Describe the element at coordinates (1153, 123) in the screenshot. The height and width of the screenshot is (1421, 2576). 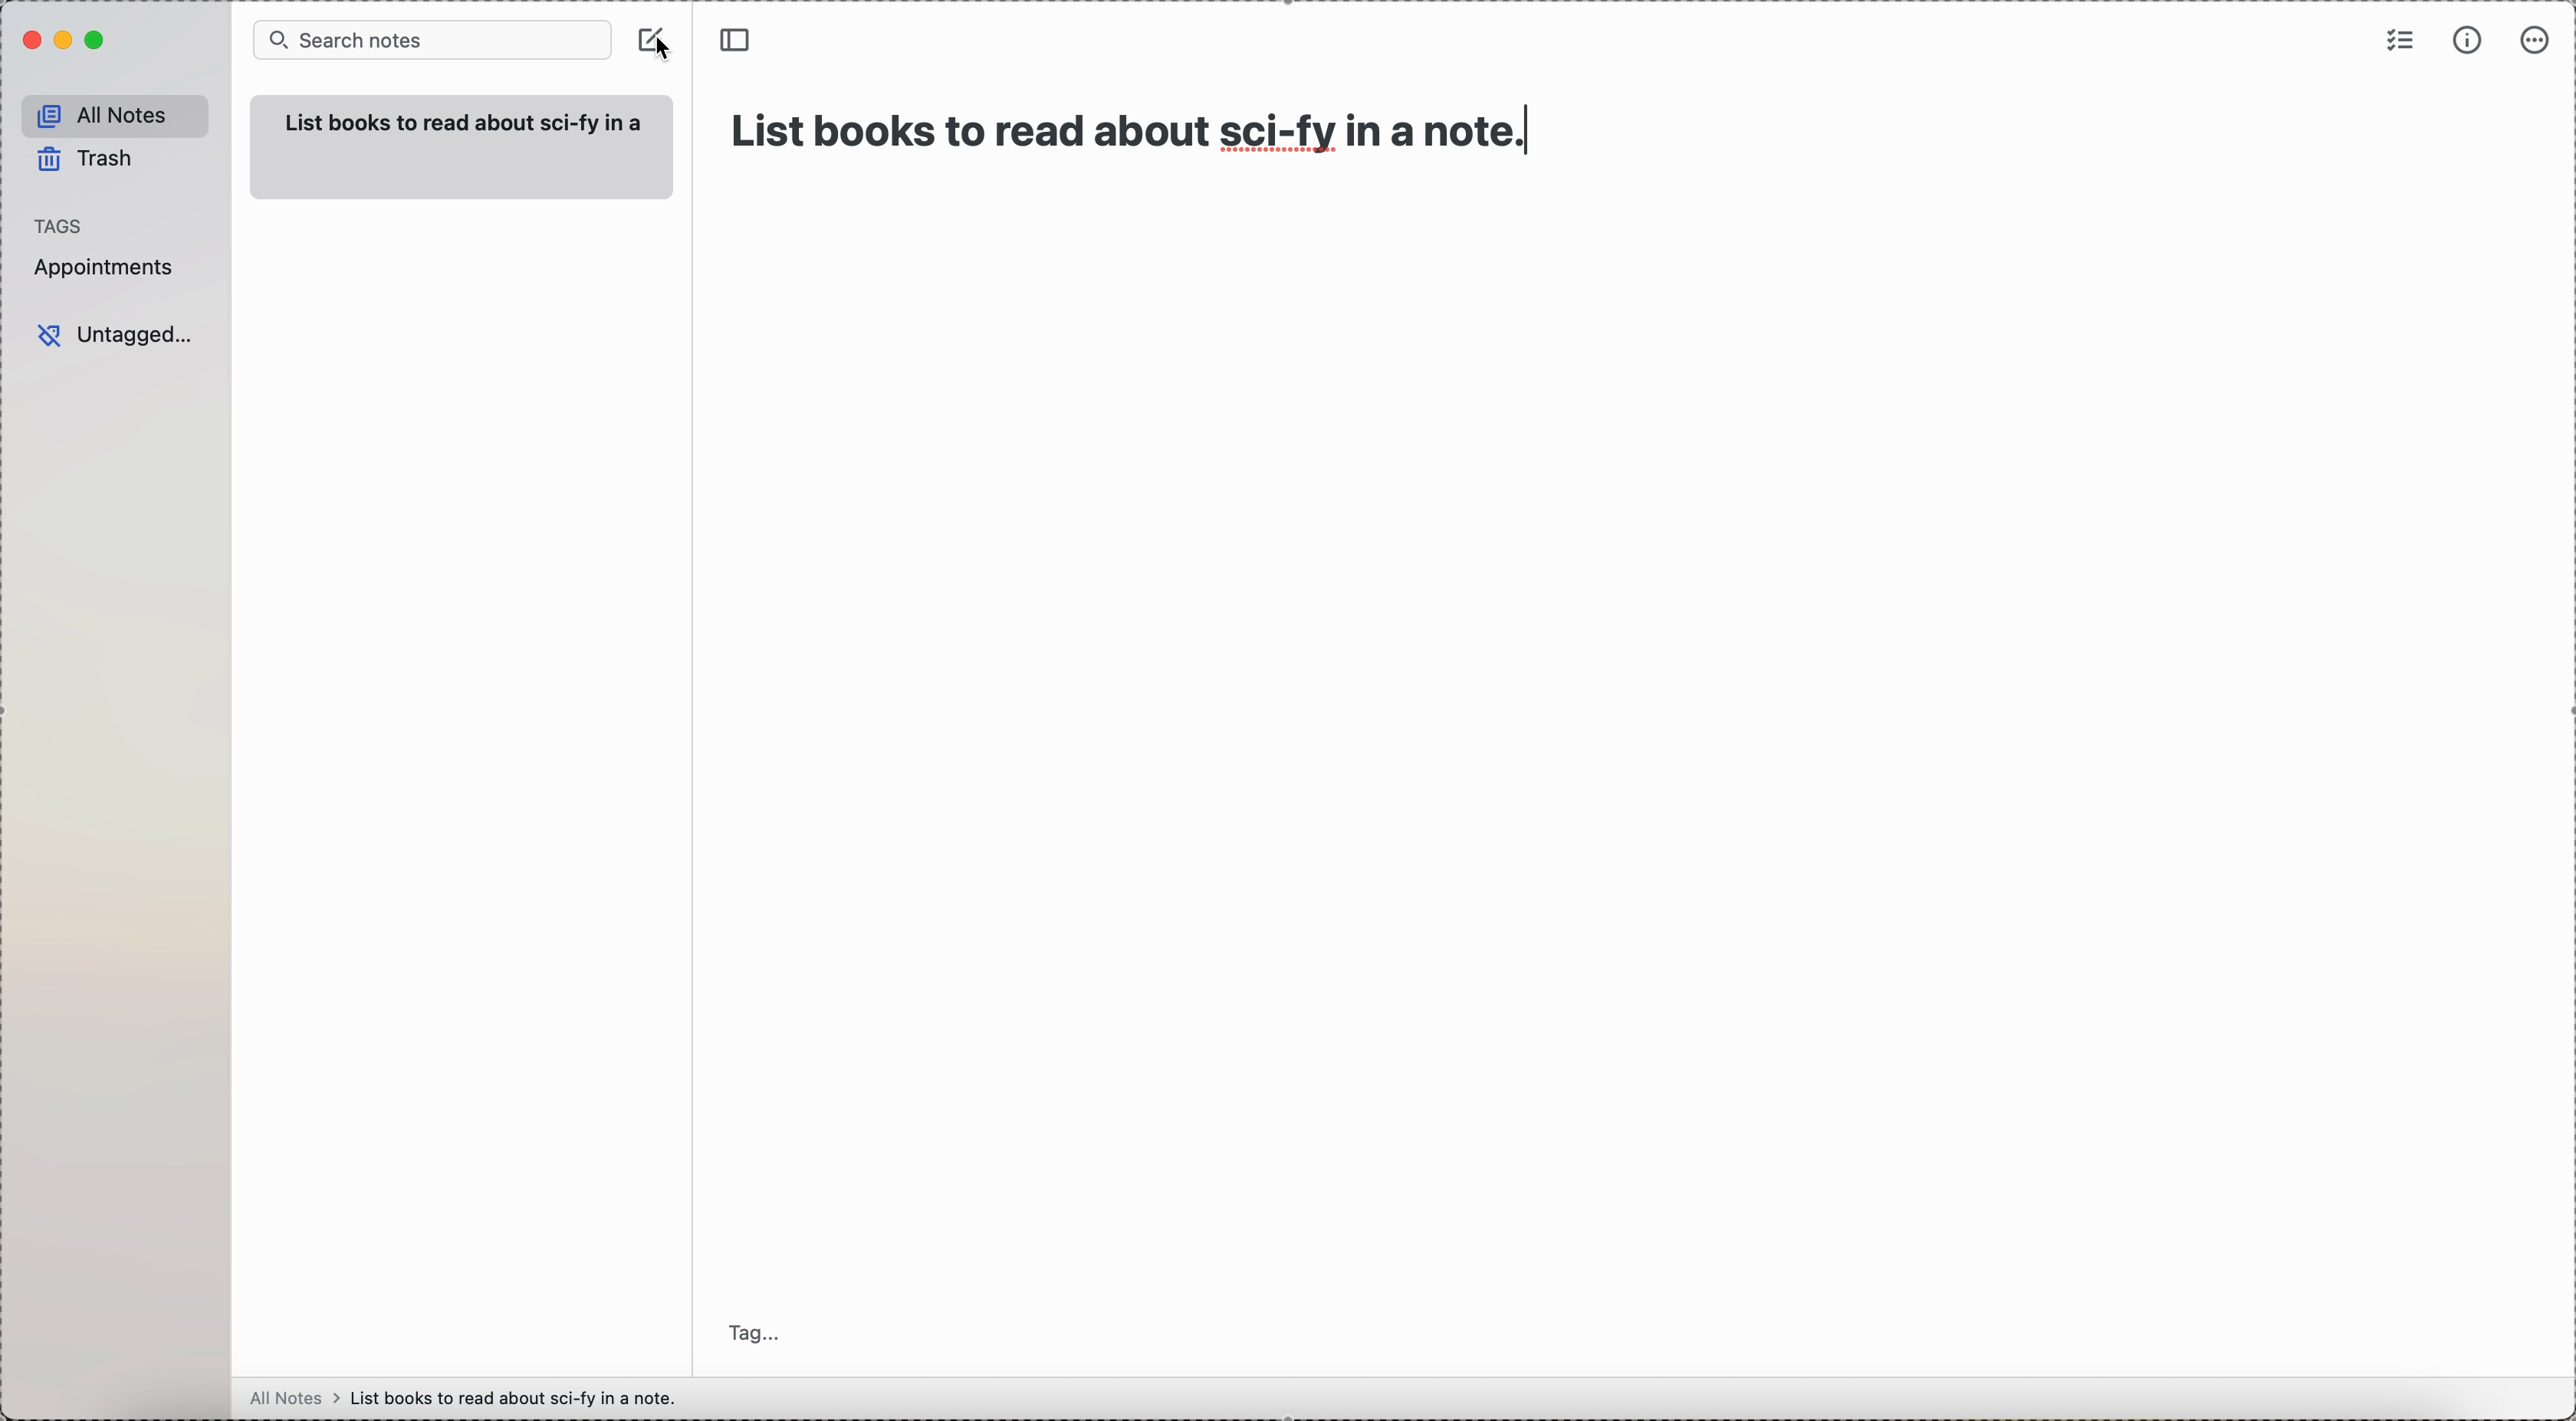
I see `List books to read about sci-fy in a note` at that location.